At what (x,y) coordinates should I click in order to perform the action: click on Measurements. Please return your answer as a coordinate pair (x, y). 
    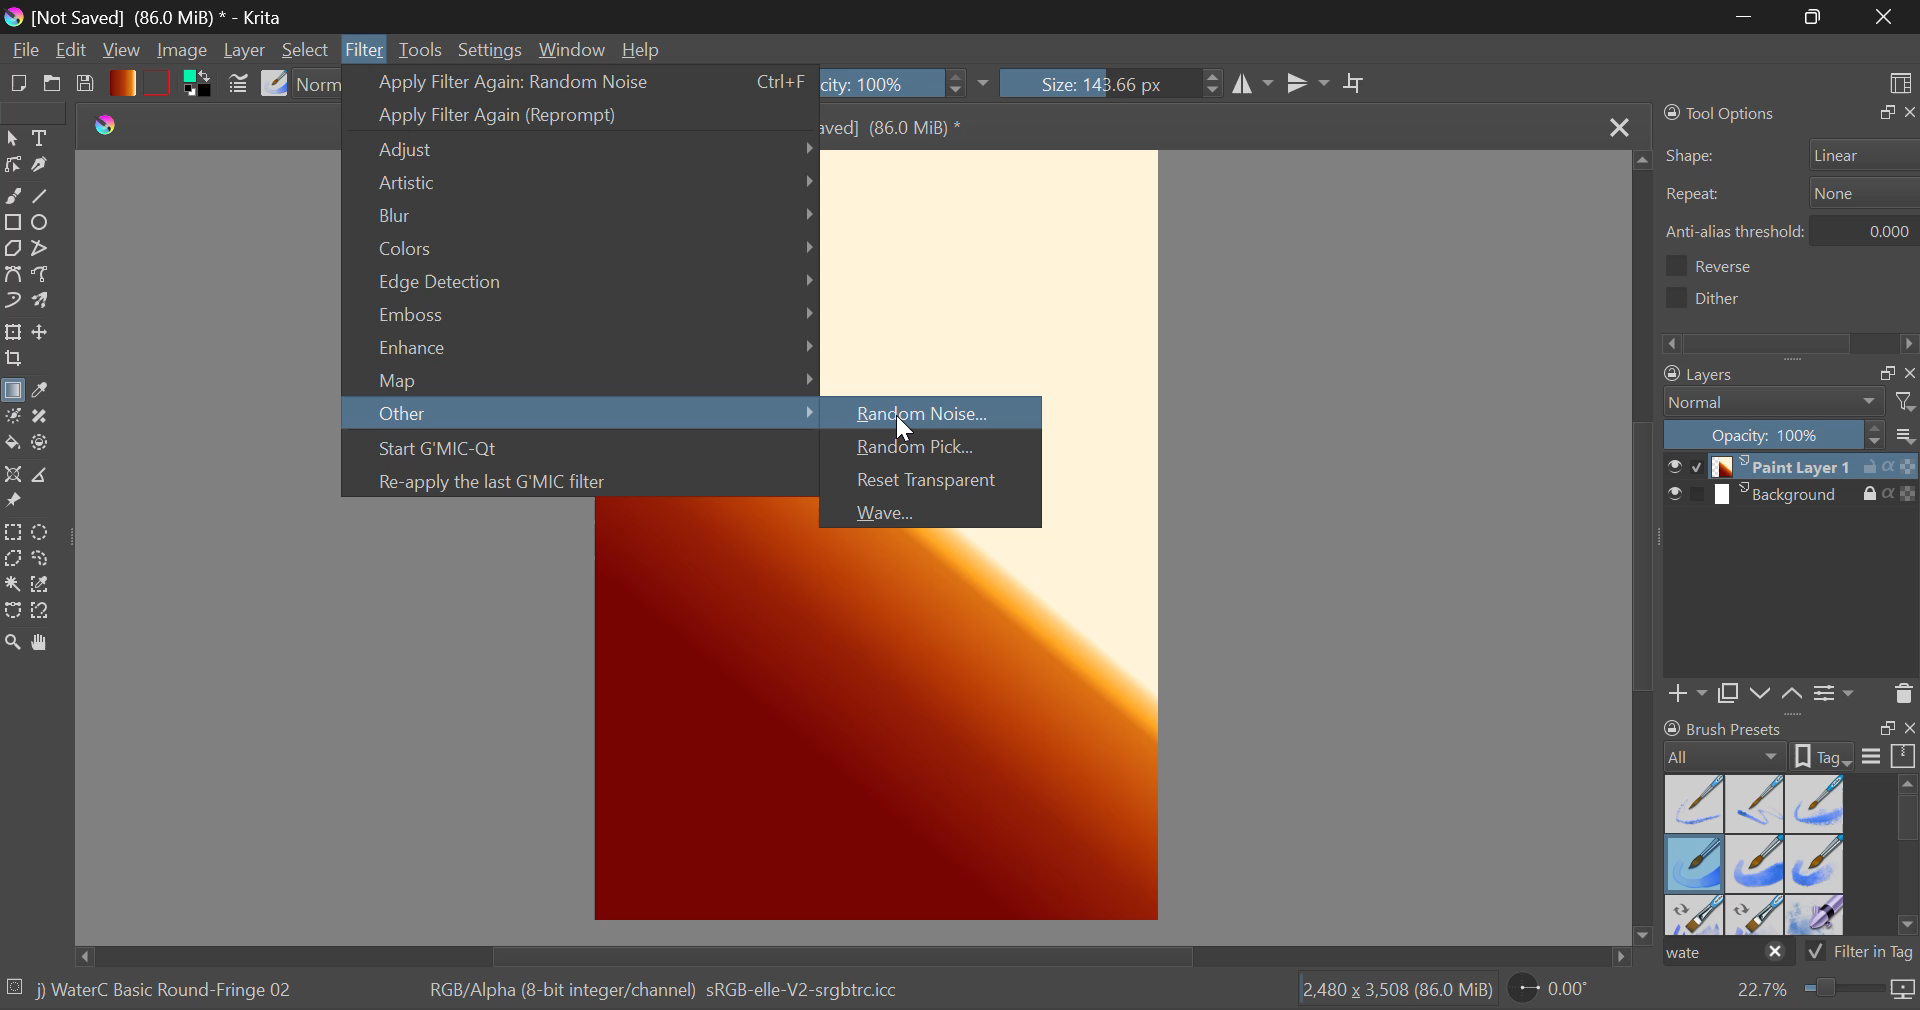
    Looking at the image, I should click on (52, 475).